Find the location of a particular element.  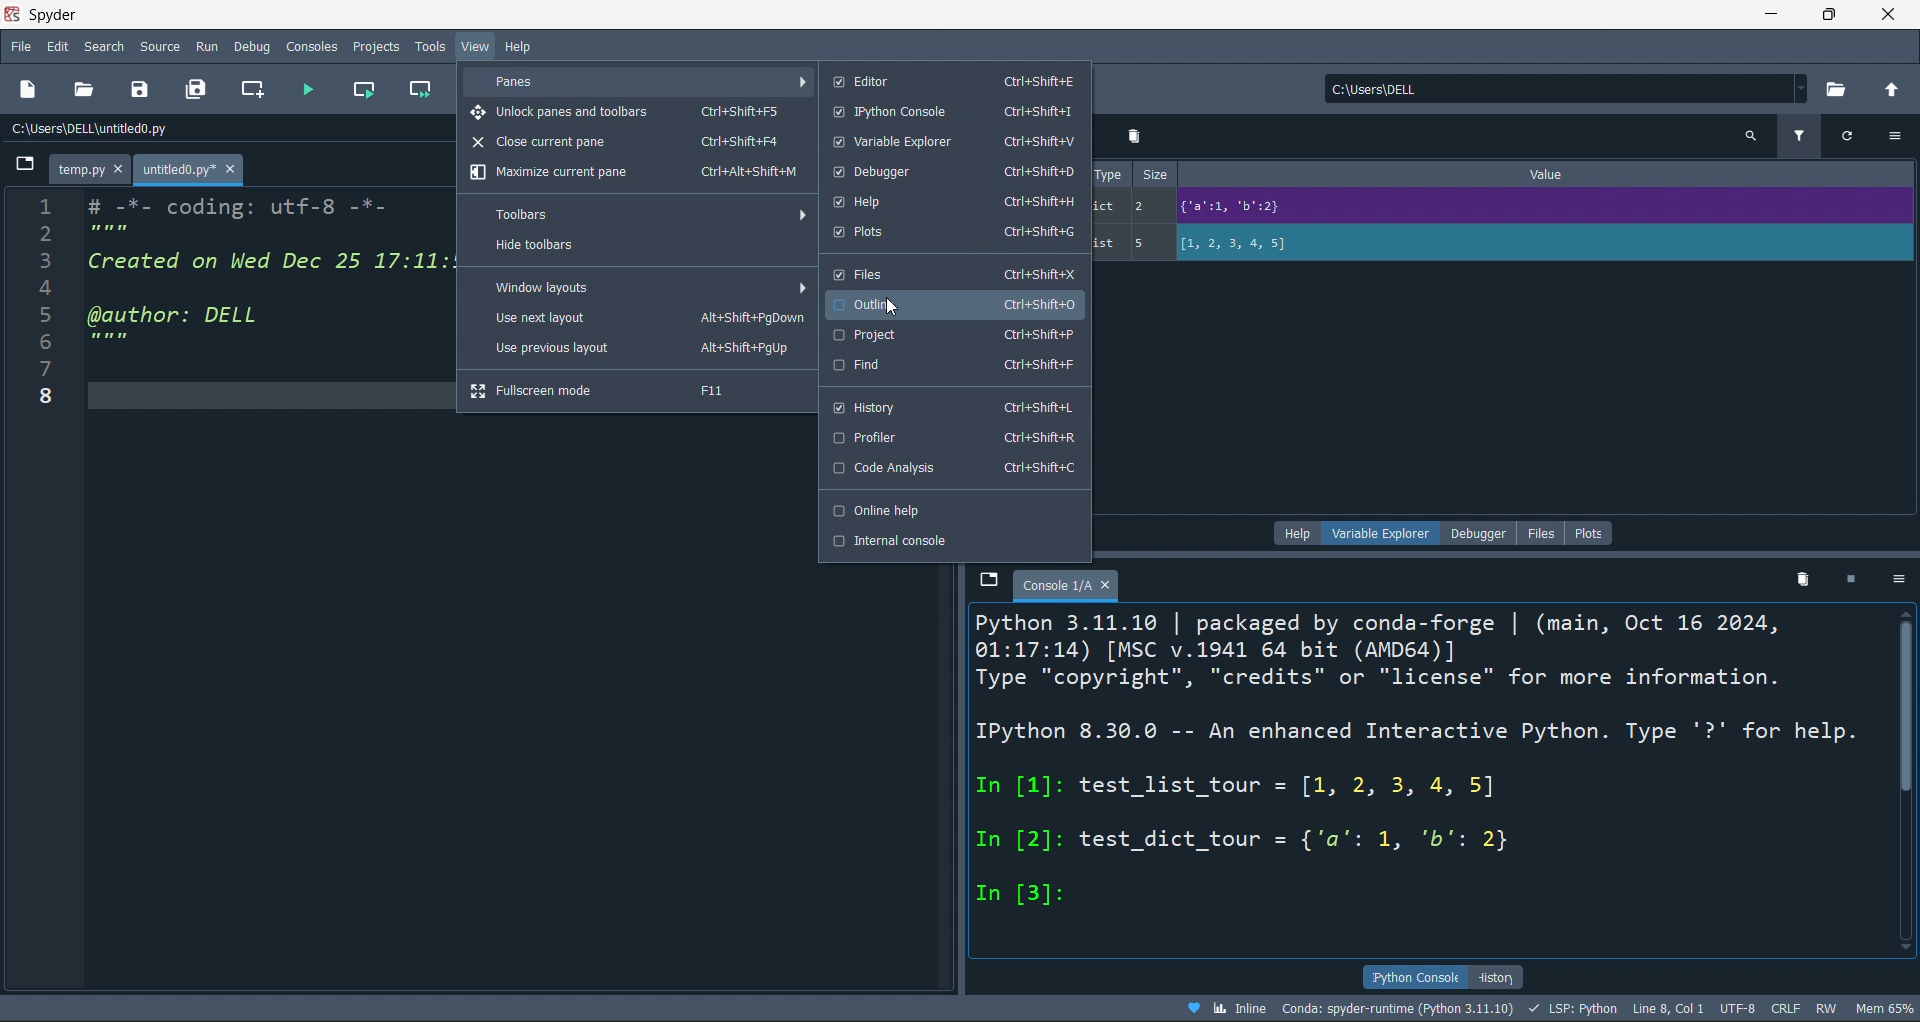

window layout is located at coordinates (637, 286).